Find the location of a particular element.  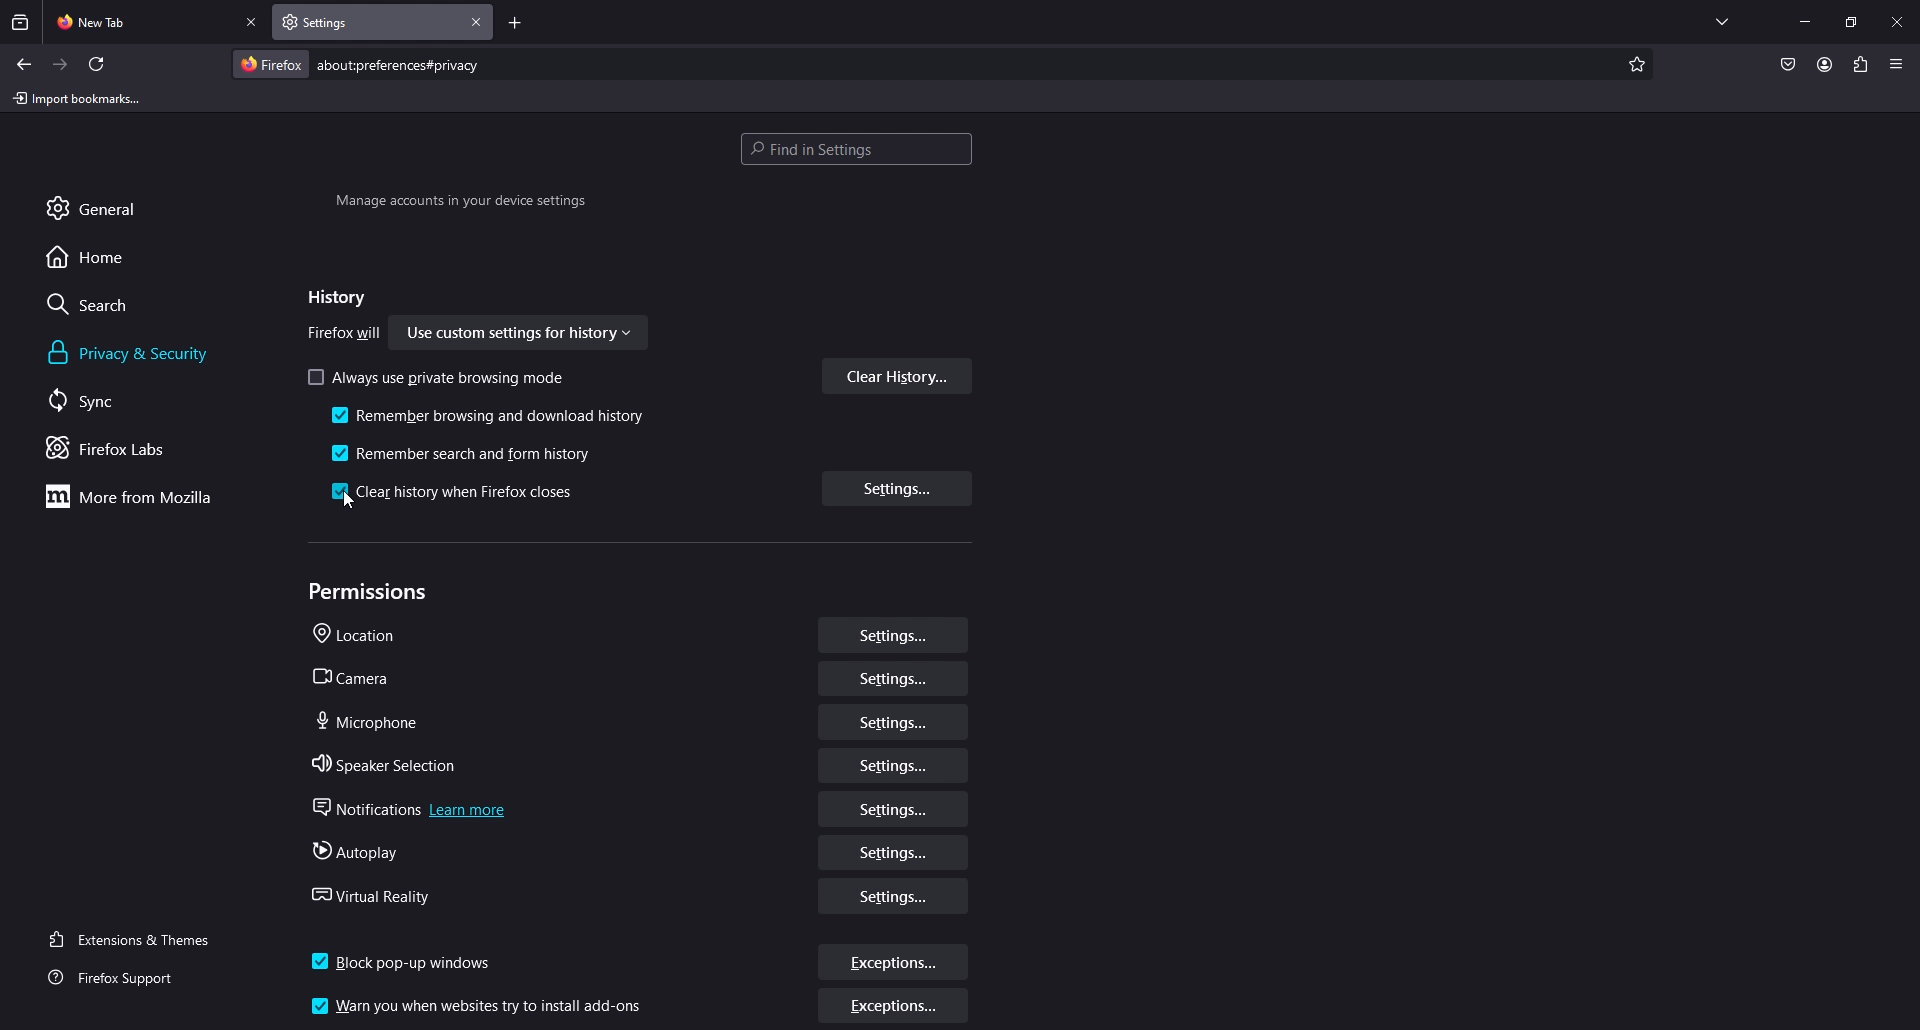

use custom setting for history is located at coordinates (521, 335).